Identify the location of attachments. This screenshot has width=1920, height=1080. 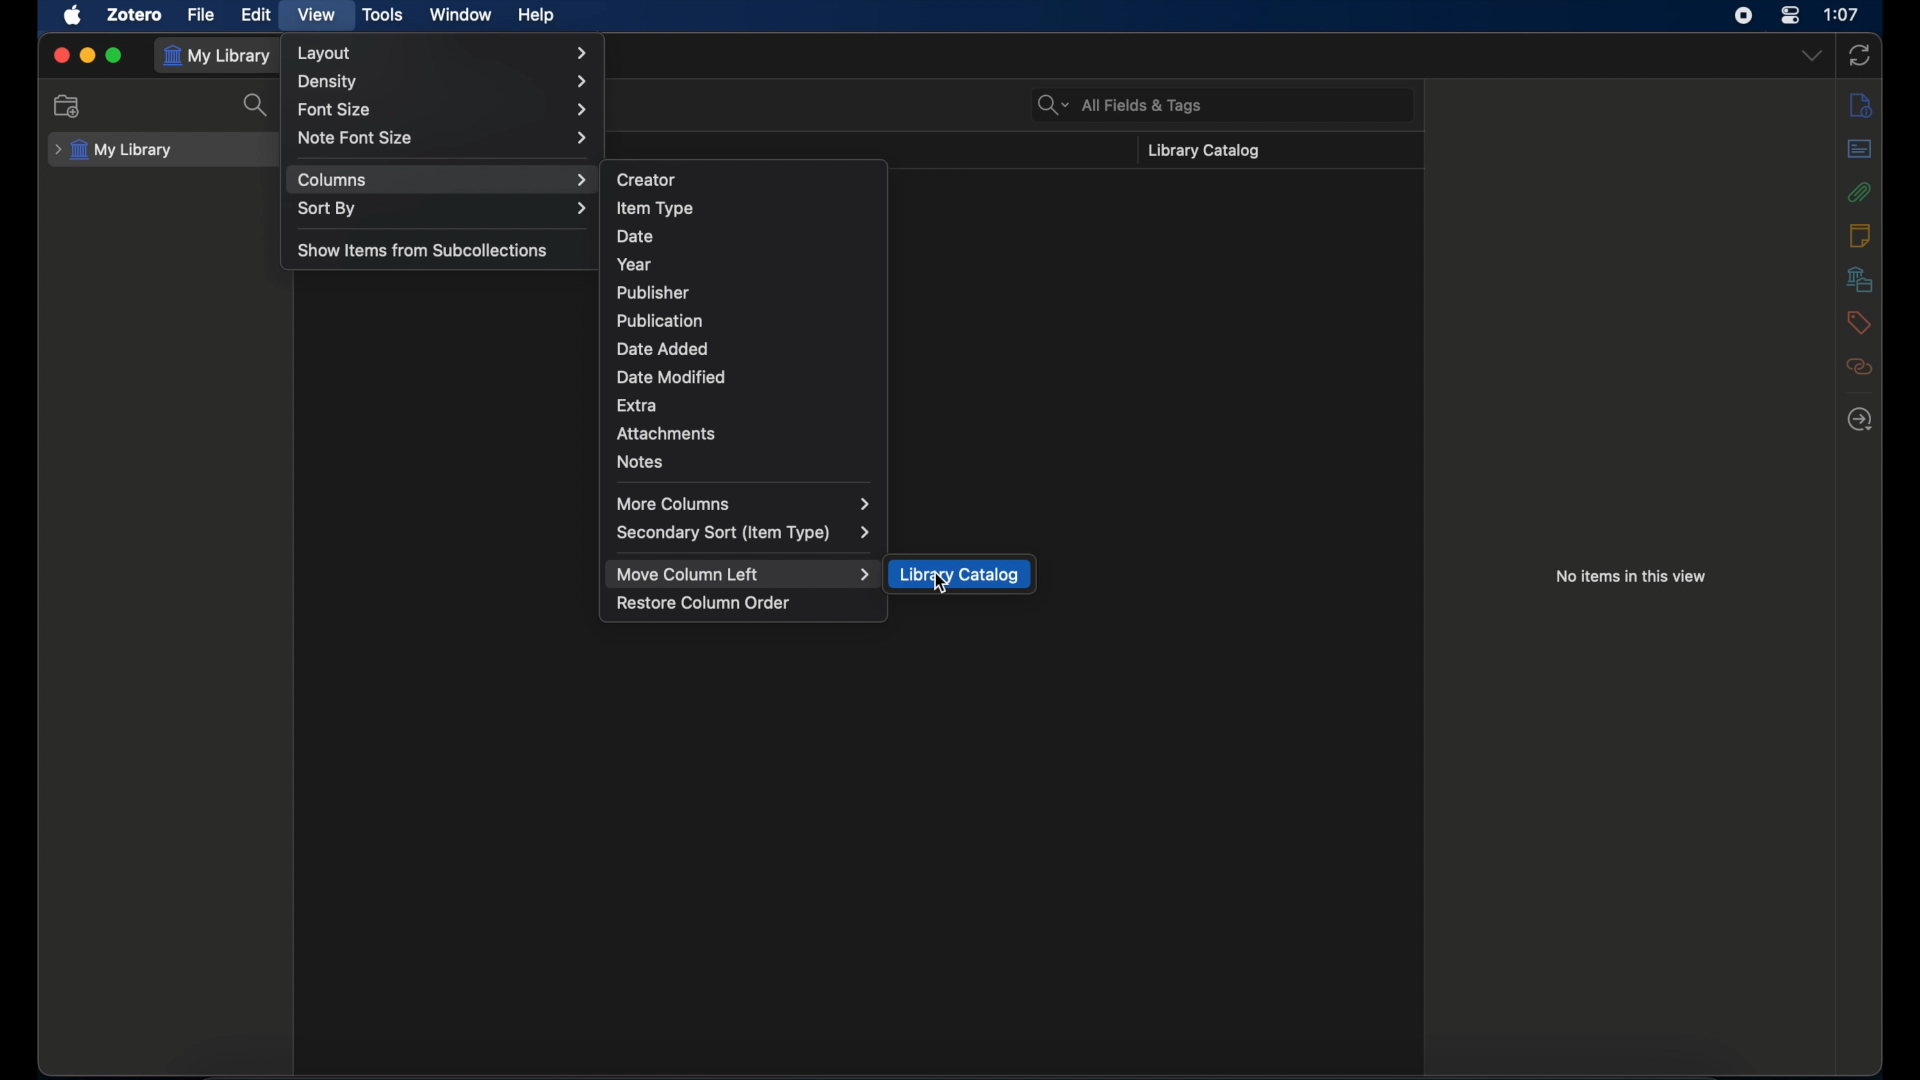
(665, 434).